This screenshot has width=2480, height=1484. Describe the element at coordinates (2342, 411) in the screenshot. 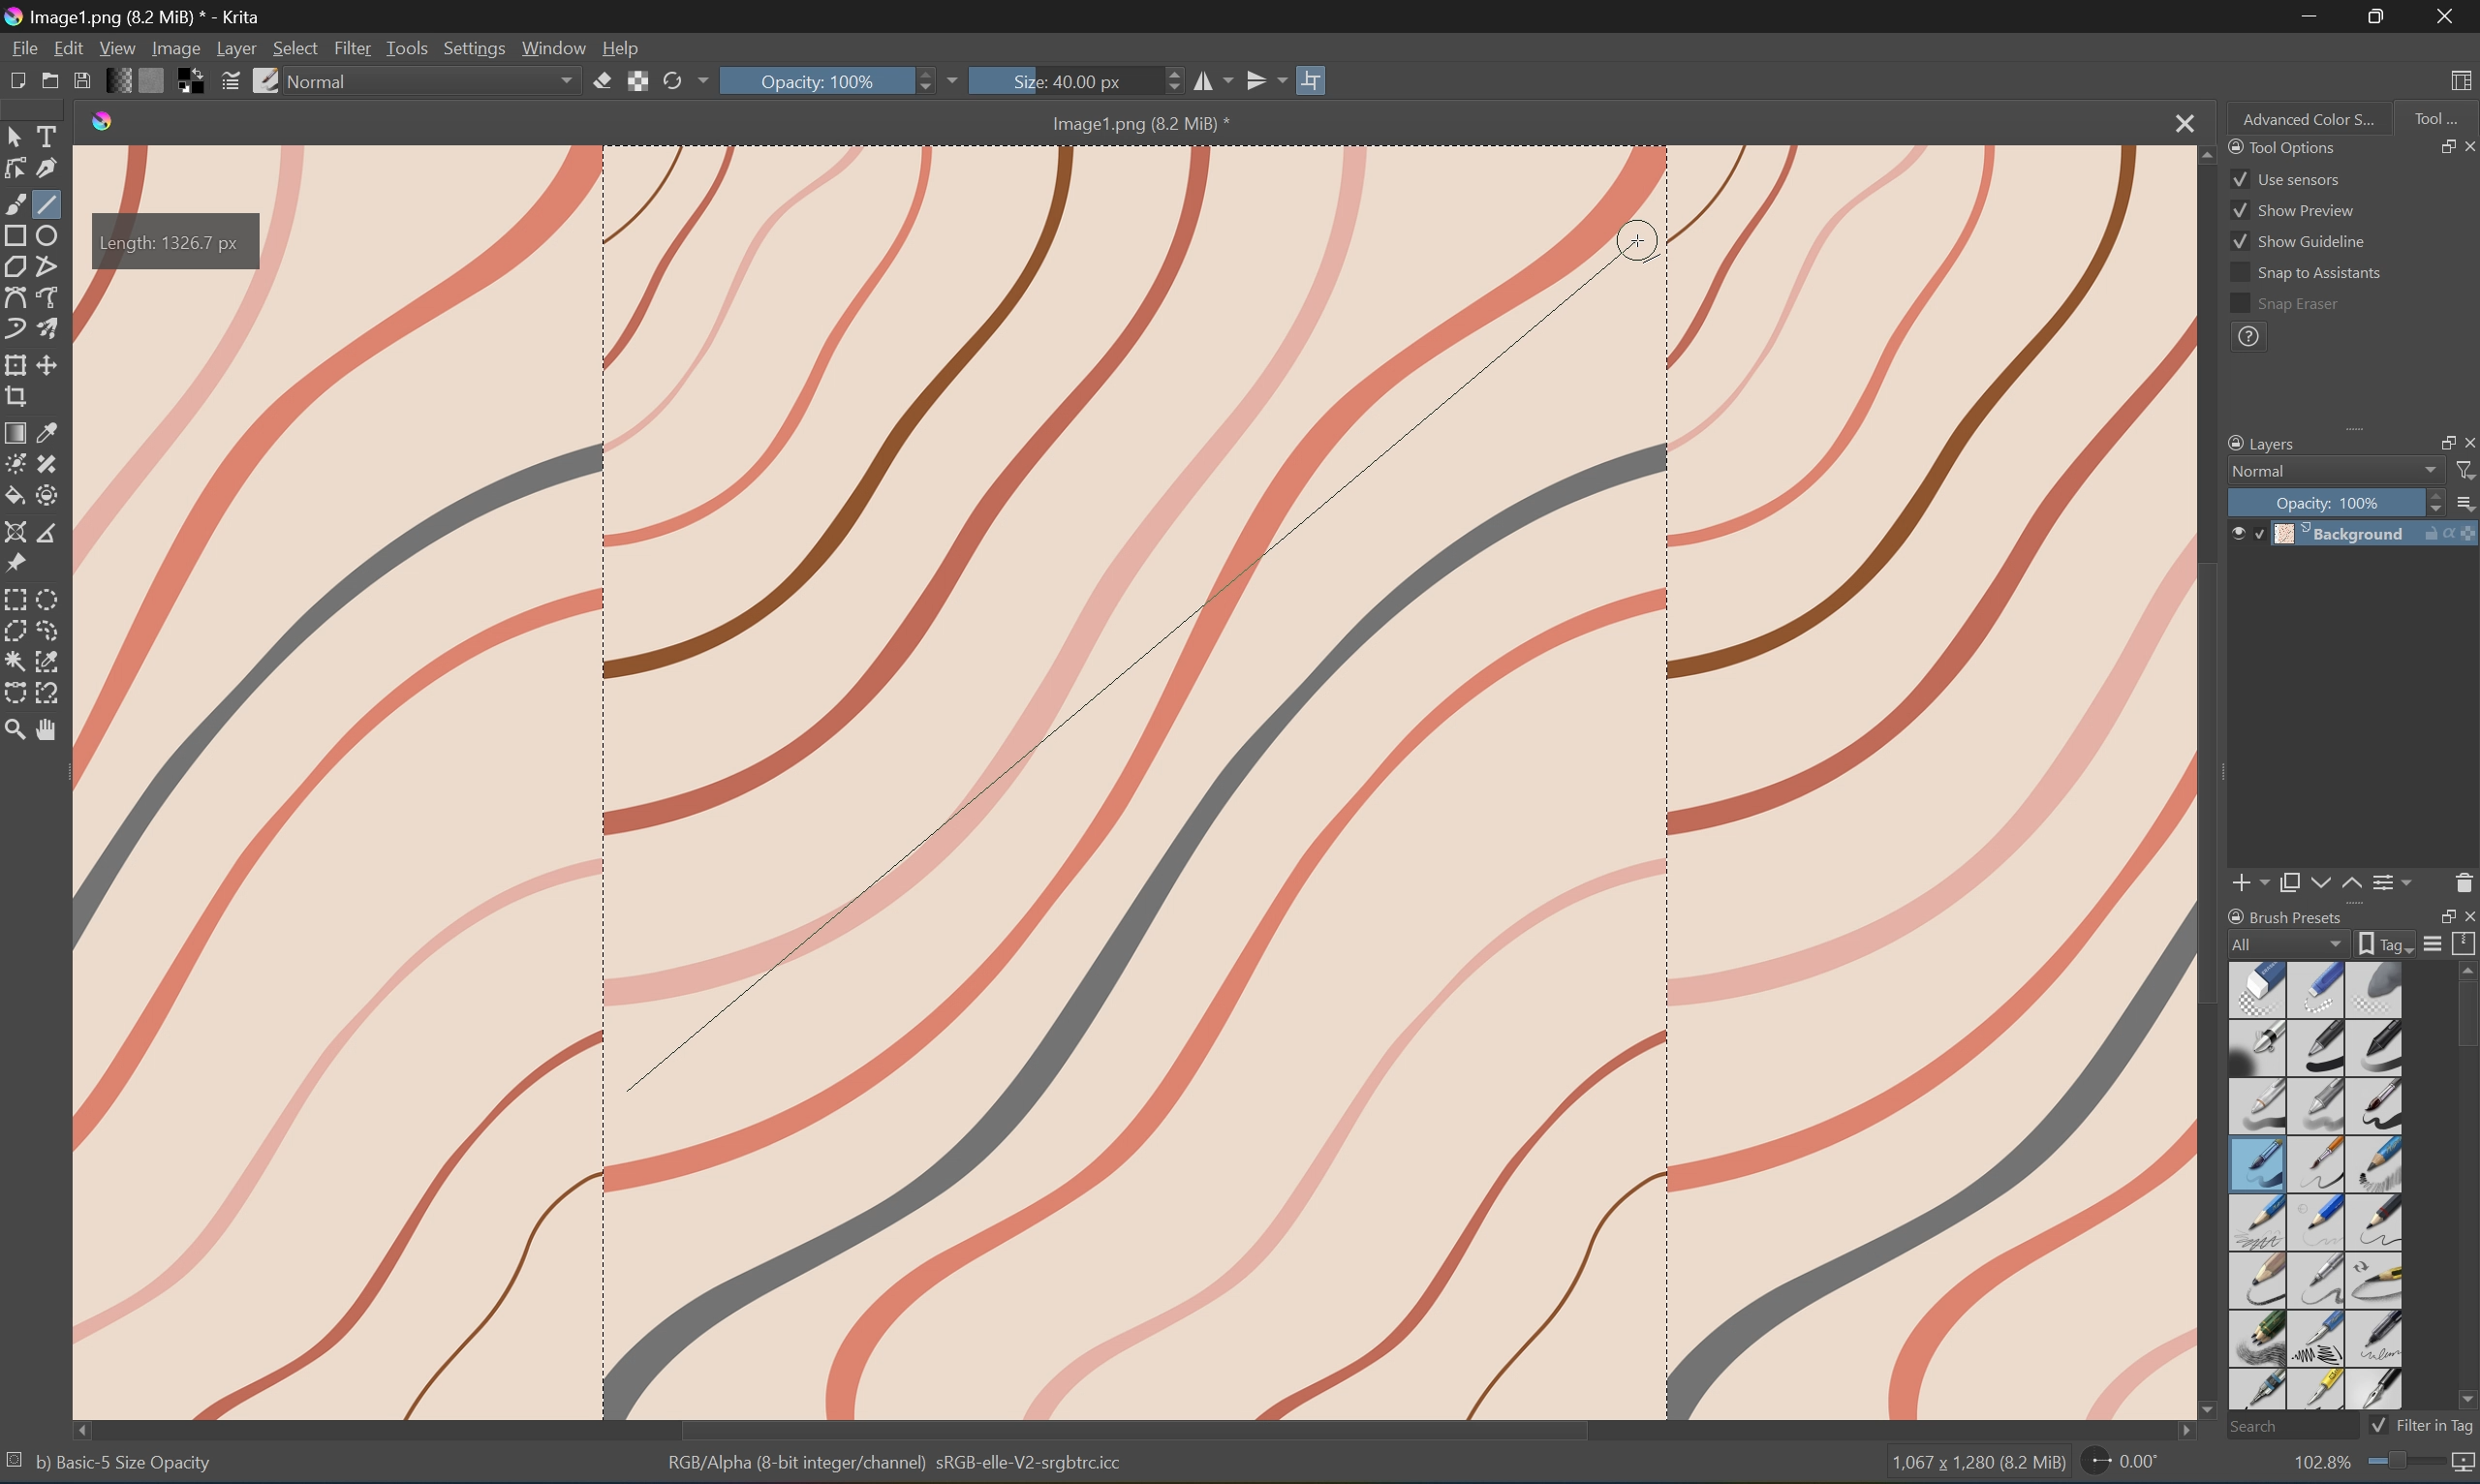

I see `Scroll Bar` at that location.